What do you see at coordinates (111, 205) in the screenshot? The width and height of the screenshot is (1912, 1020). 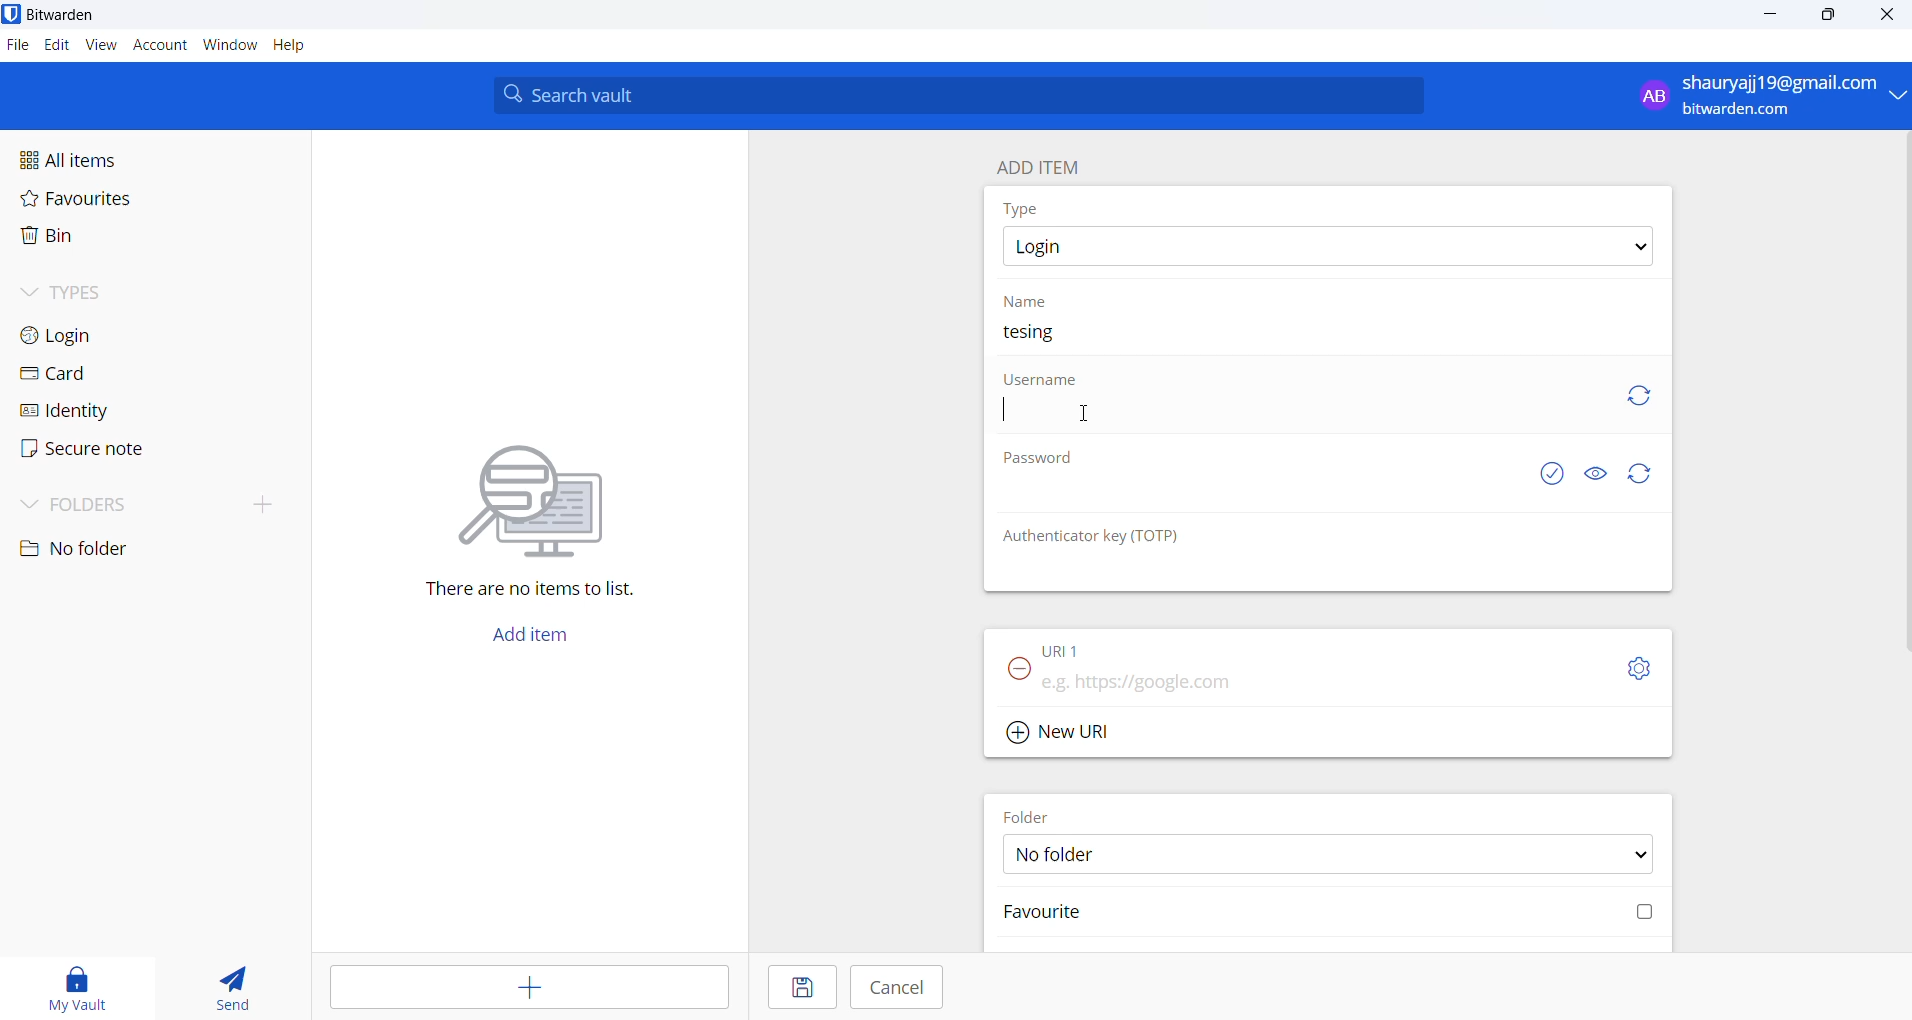 I see `favourites` at bounding box center [111, 205].